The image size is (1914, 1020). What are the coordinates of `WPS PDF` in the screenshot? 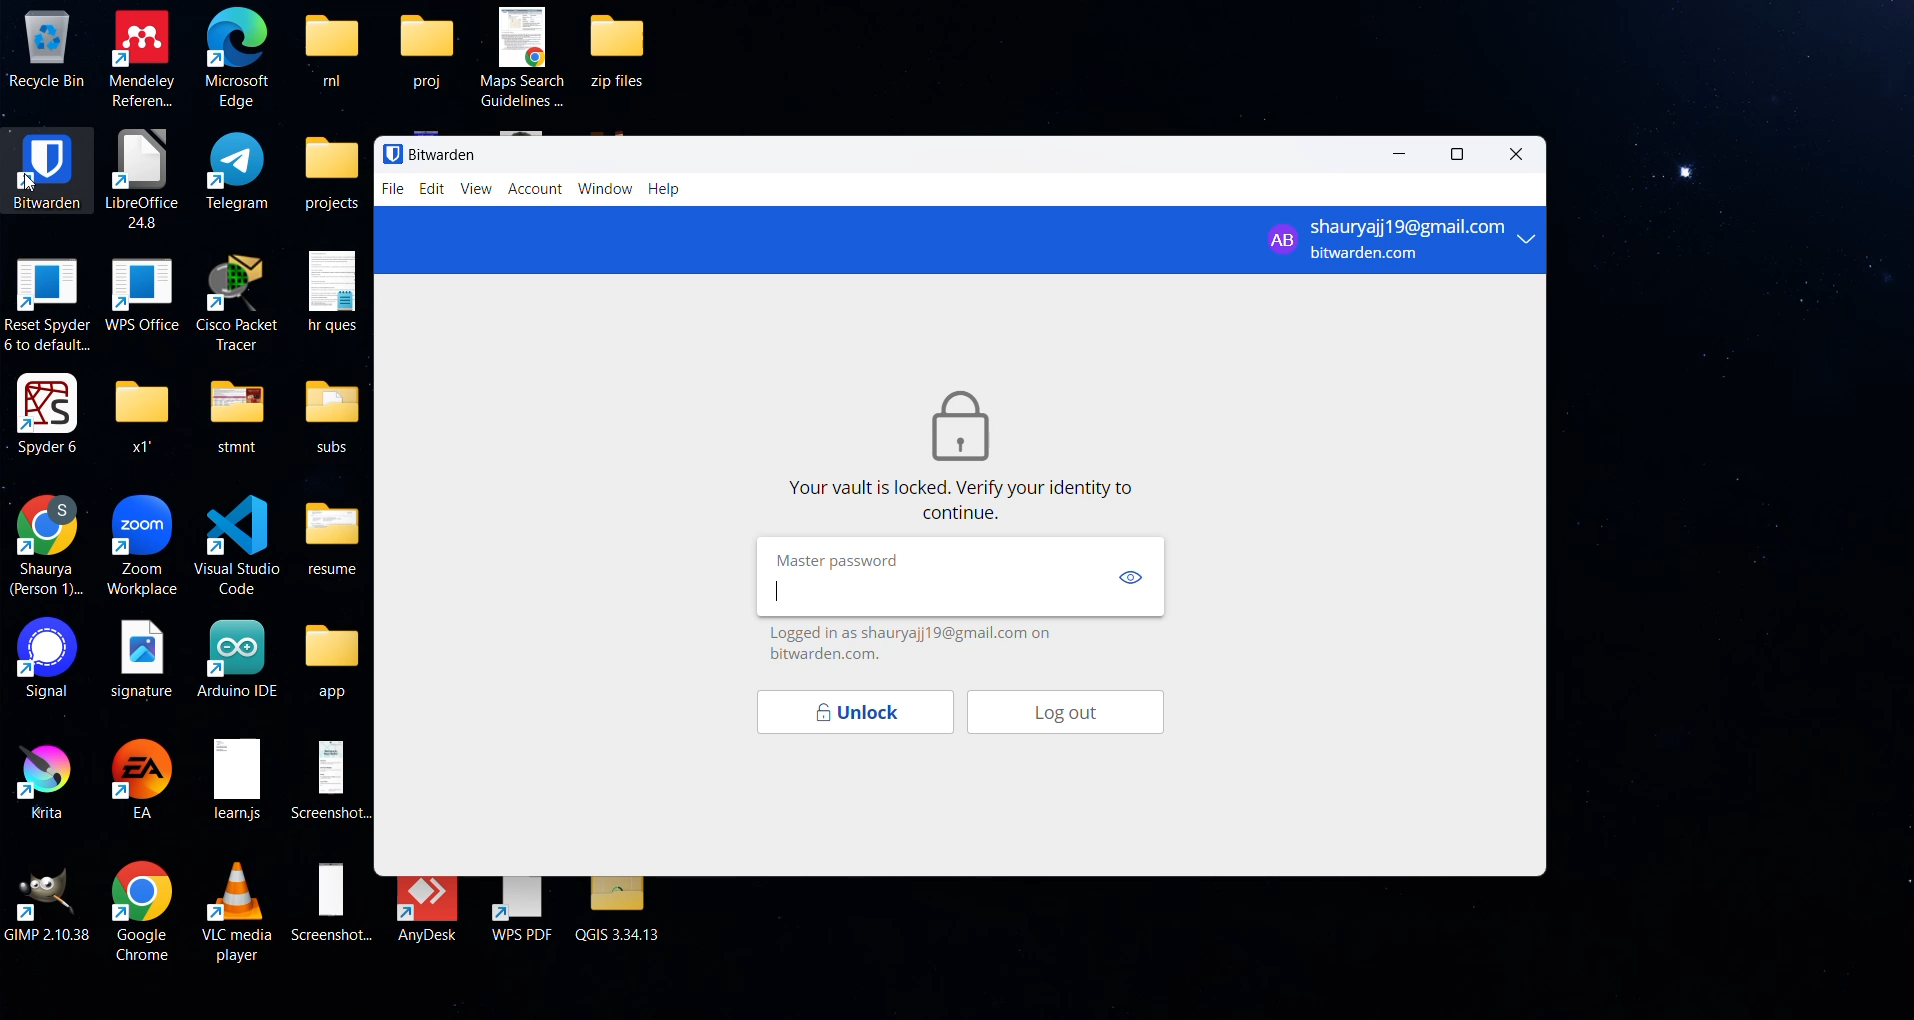 It's located at (522, 911).